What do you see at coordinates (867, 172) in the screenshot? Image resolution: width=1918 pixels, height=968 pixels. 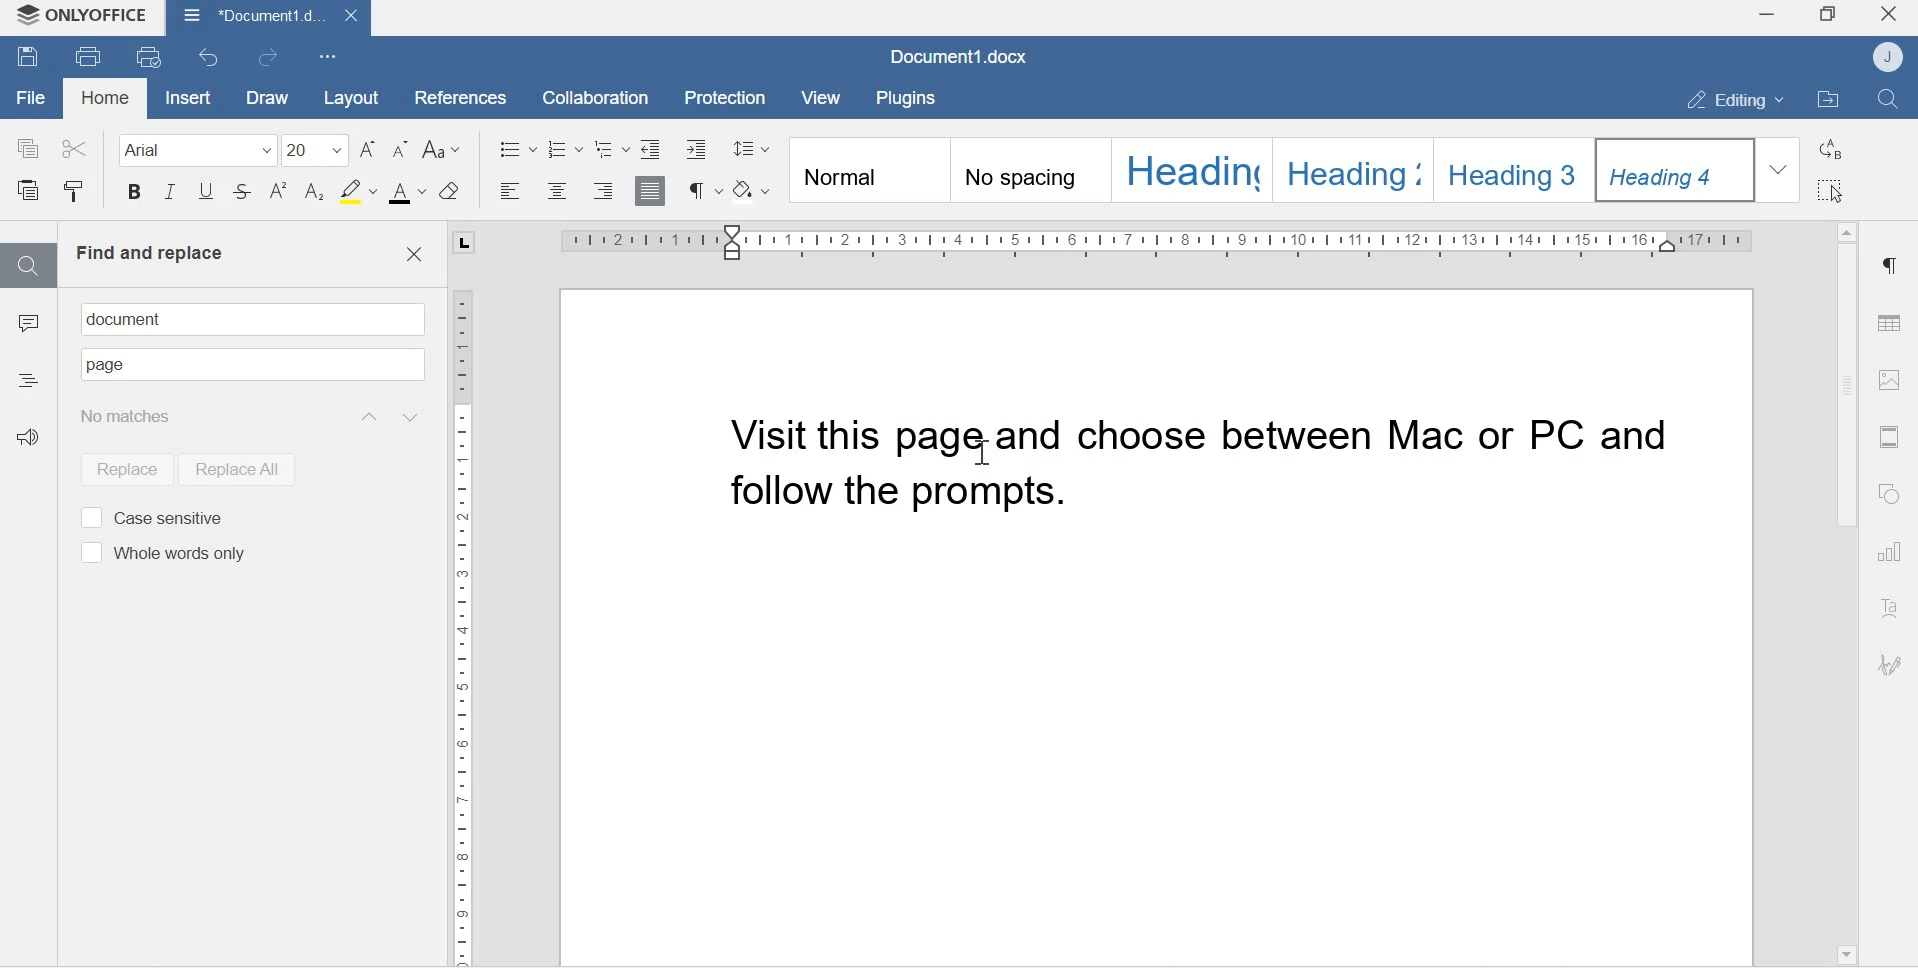 I see `Normal` at bounding box center [867, 172].